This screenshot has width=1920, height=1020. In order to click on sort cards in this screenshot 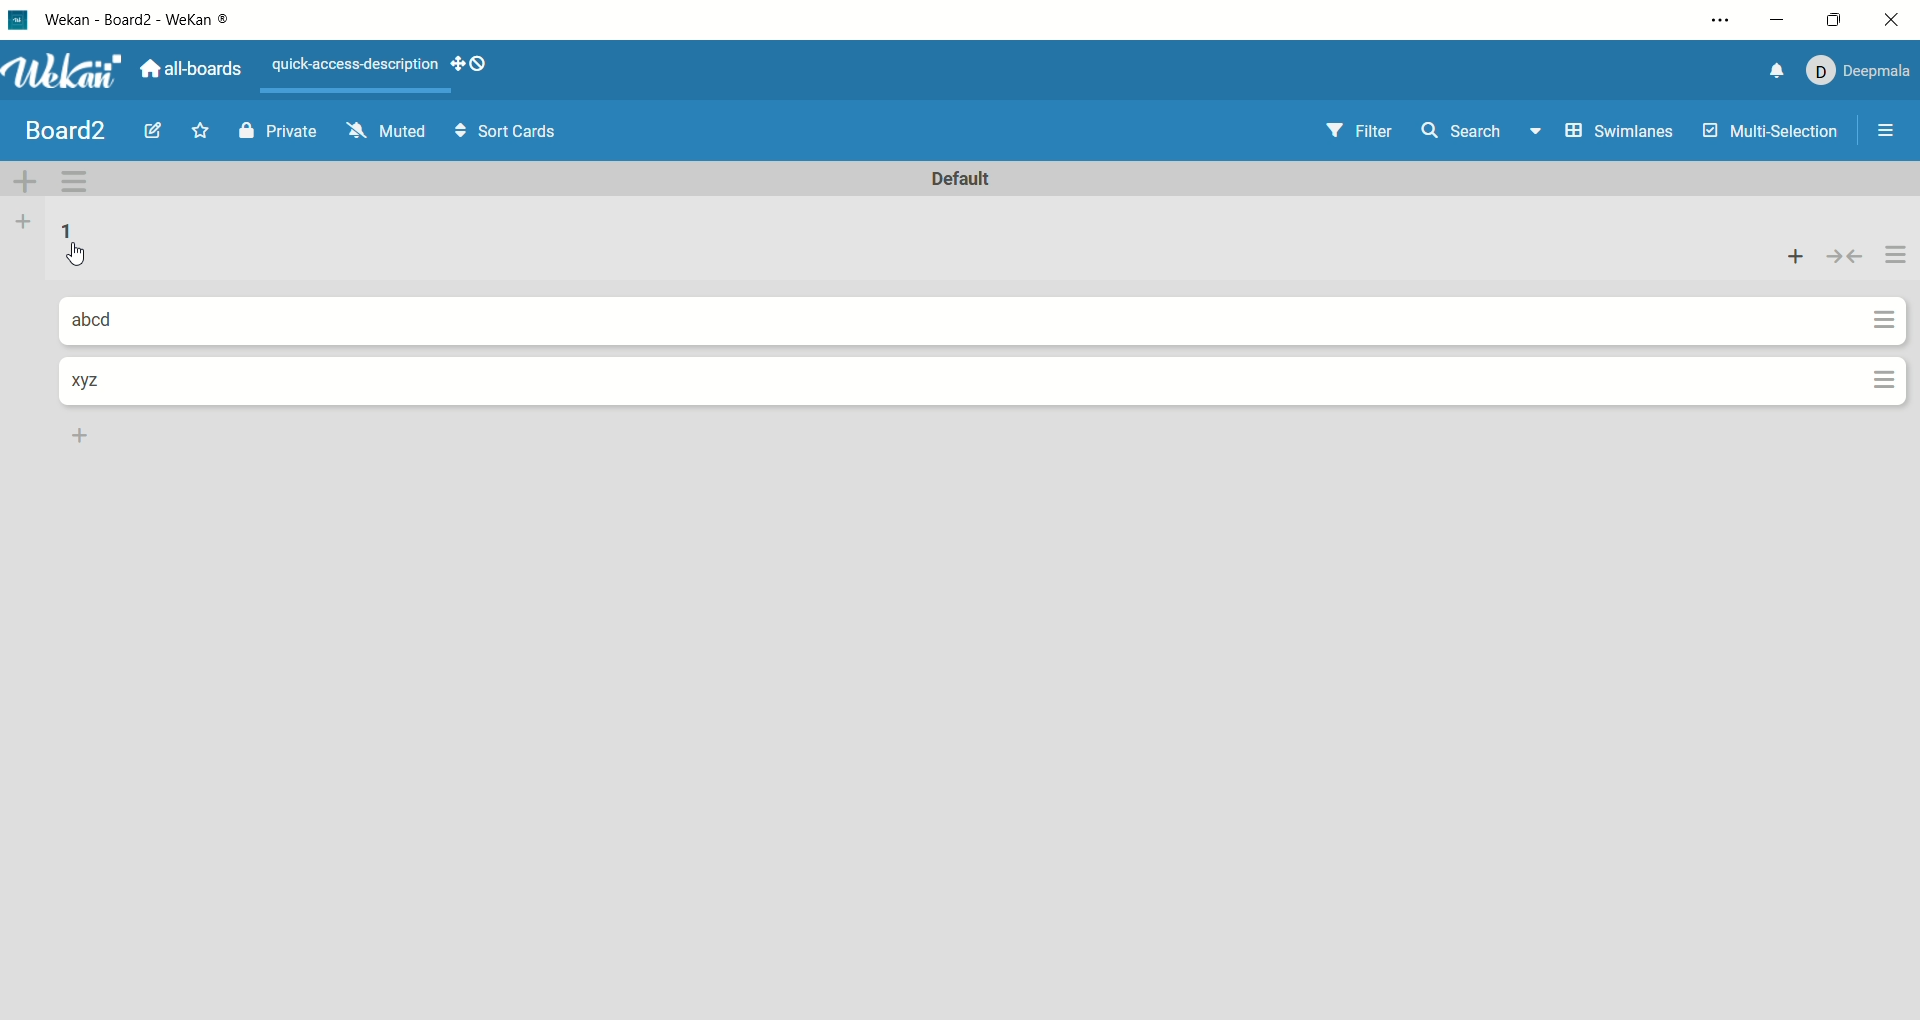, I will do `click(502, 132)`.